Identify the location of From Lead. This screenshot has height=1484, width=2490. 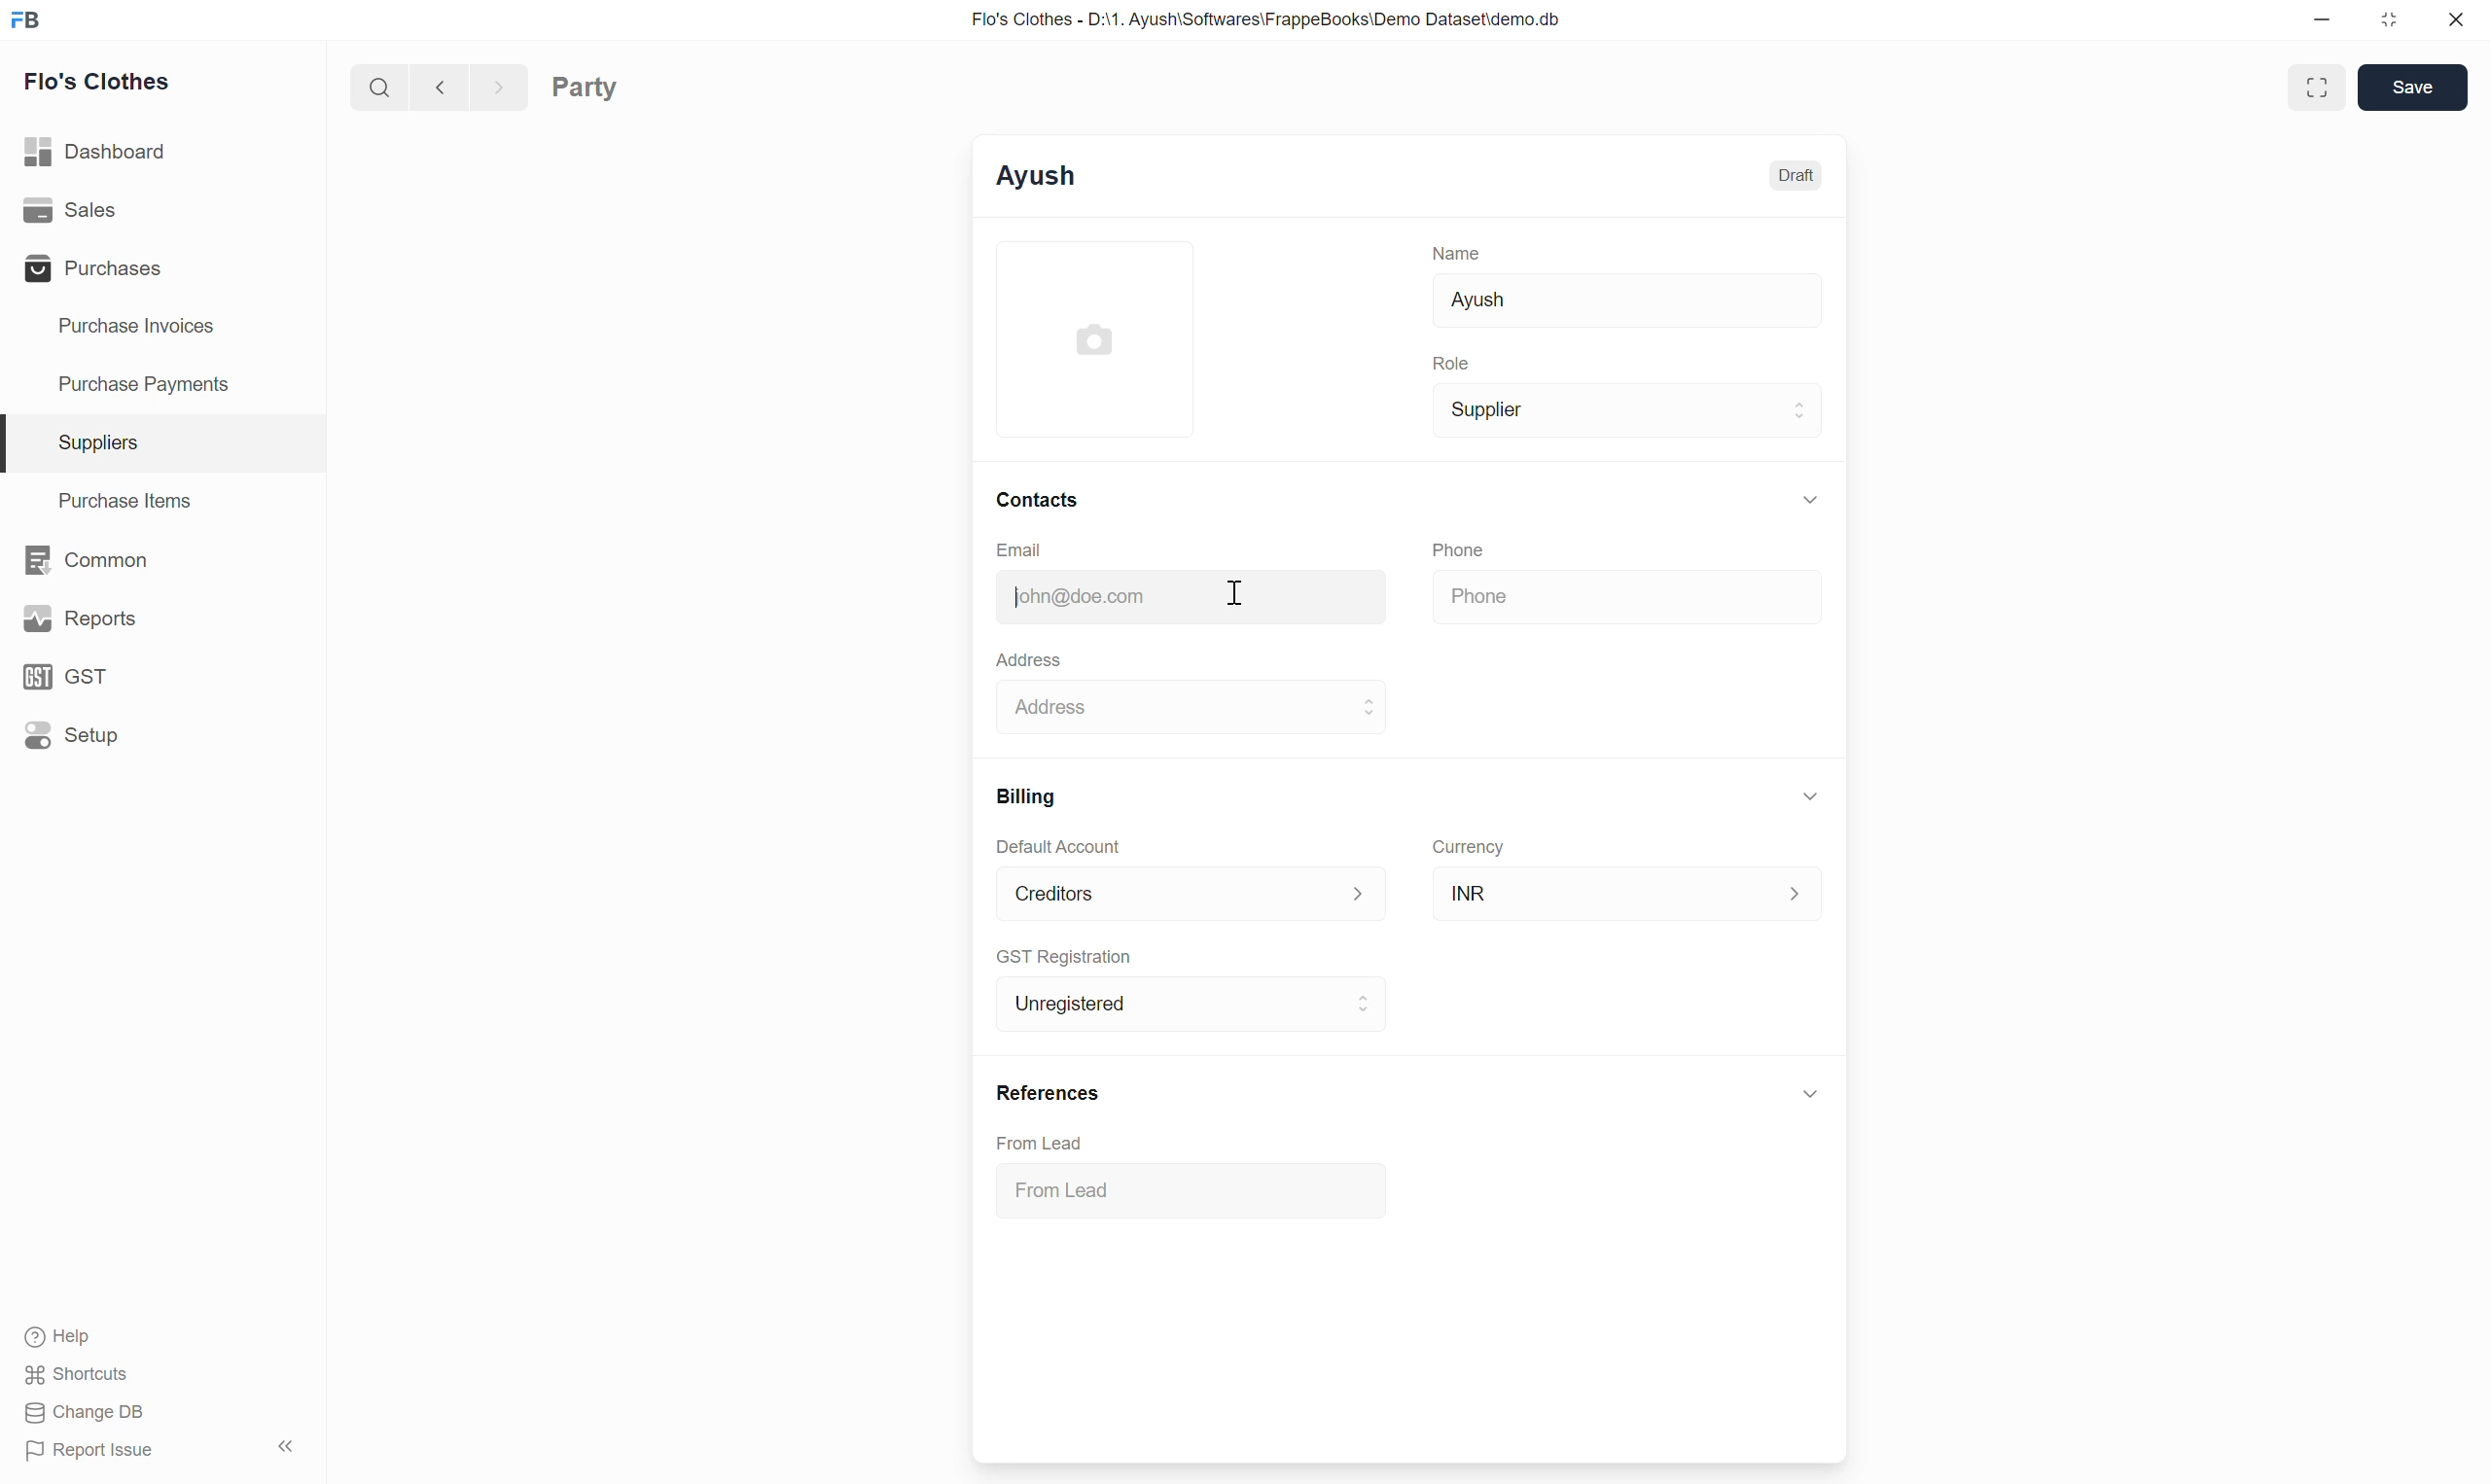
(1039, 1143).